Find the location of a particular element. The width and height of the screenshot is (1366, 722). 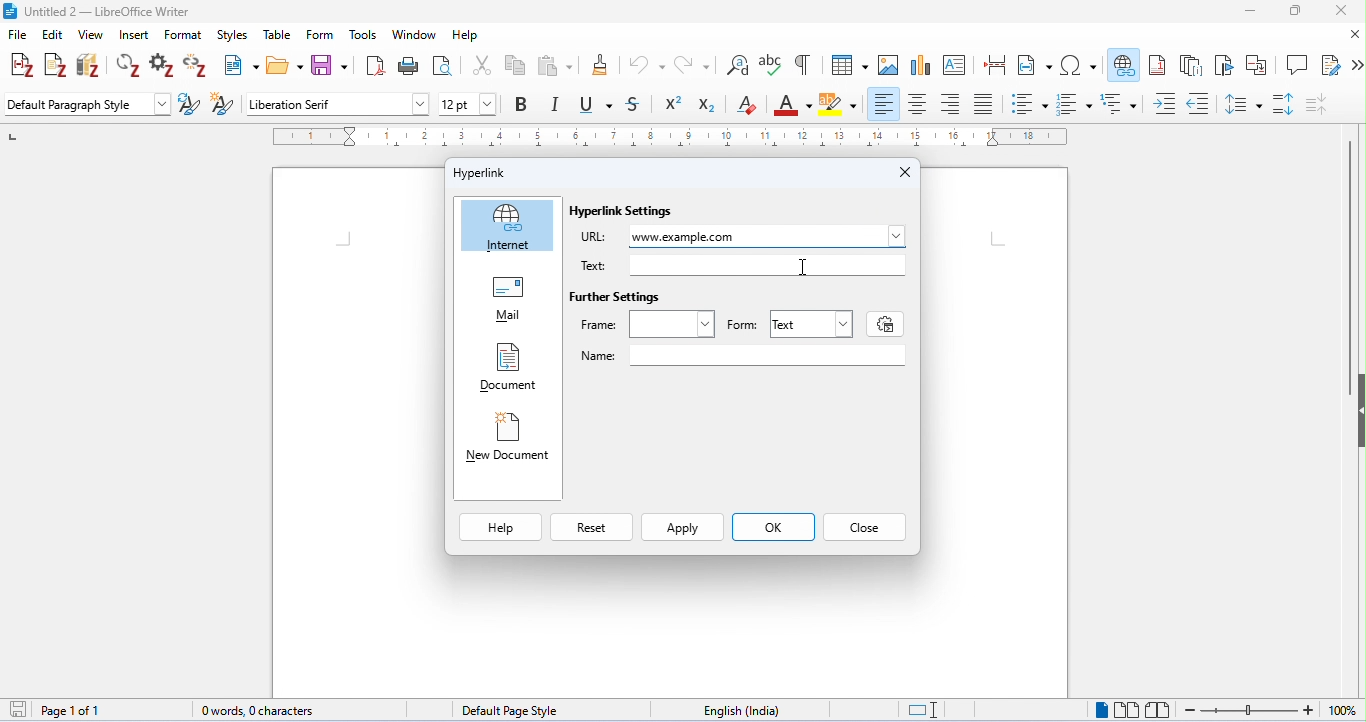

print is located at coordinates (406, 66).